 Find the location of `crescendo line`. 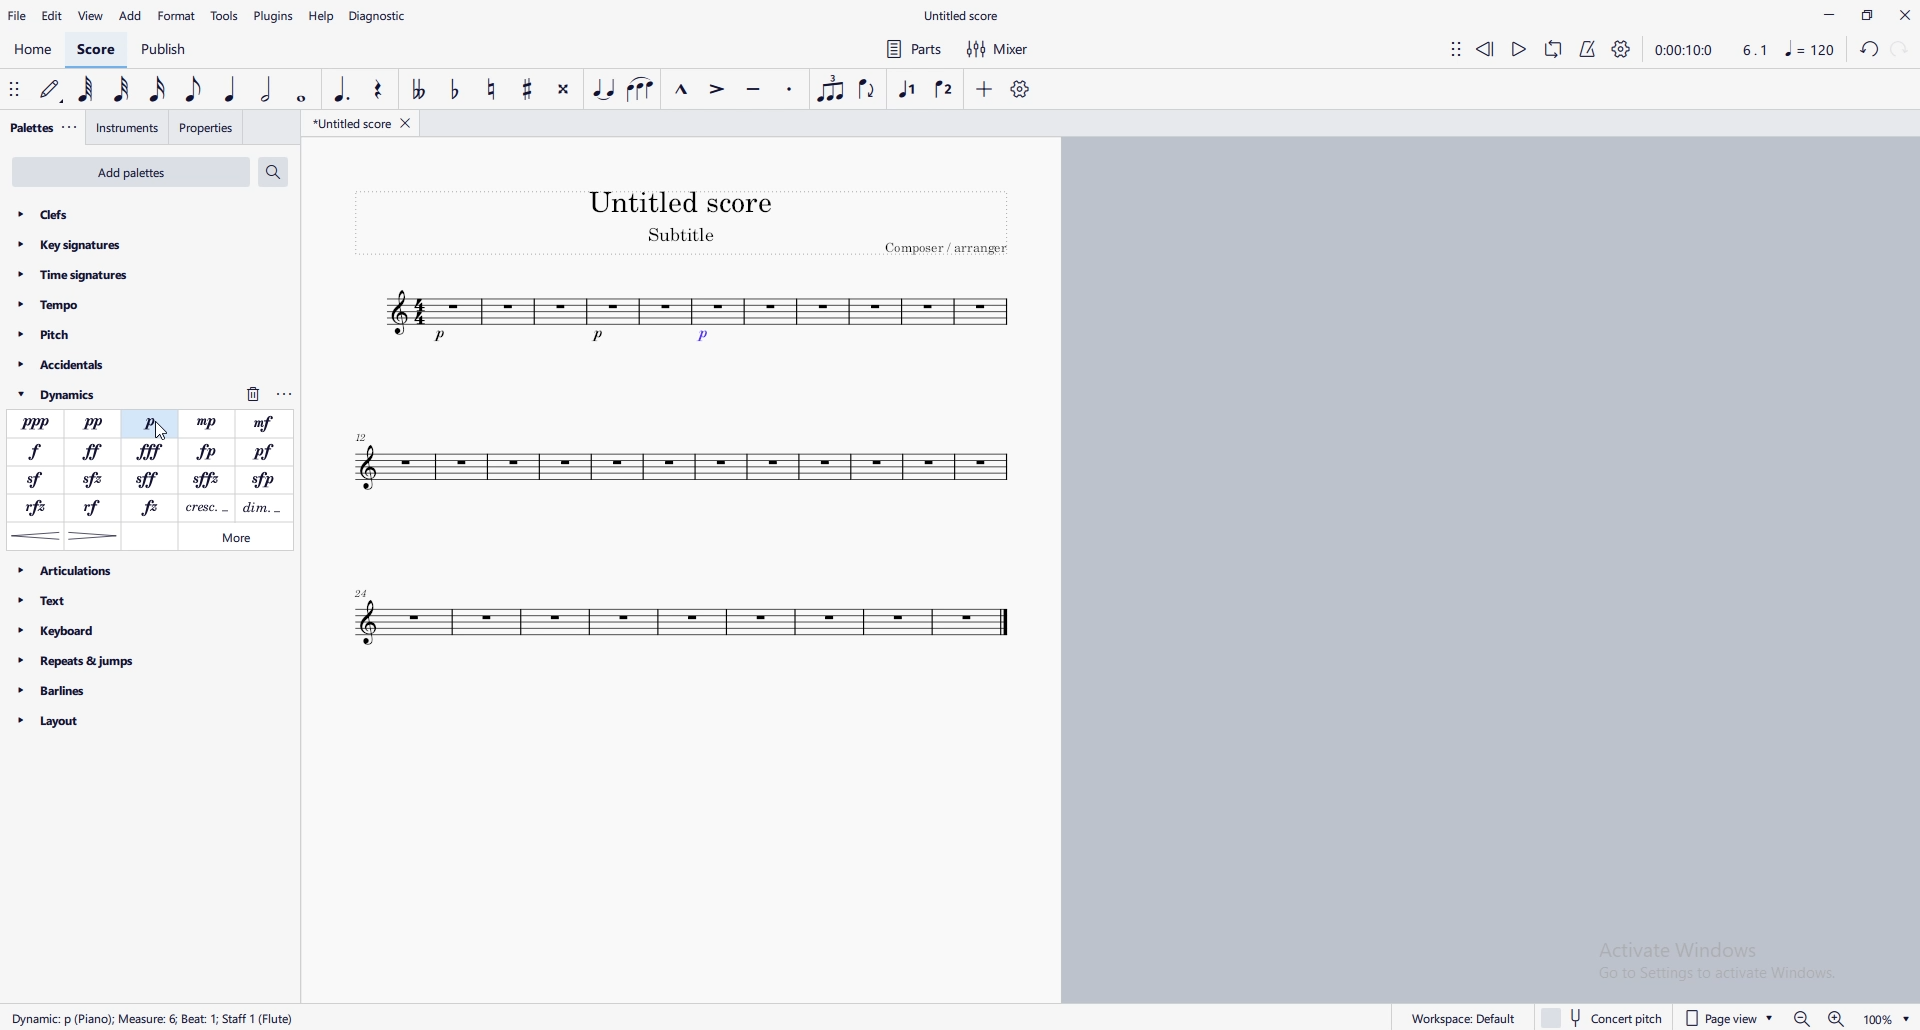

crescendo line is located at coordinates (206, 509).